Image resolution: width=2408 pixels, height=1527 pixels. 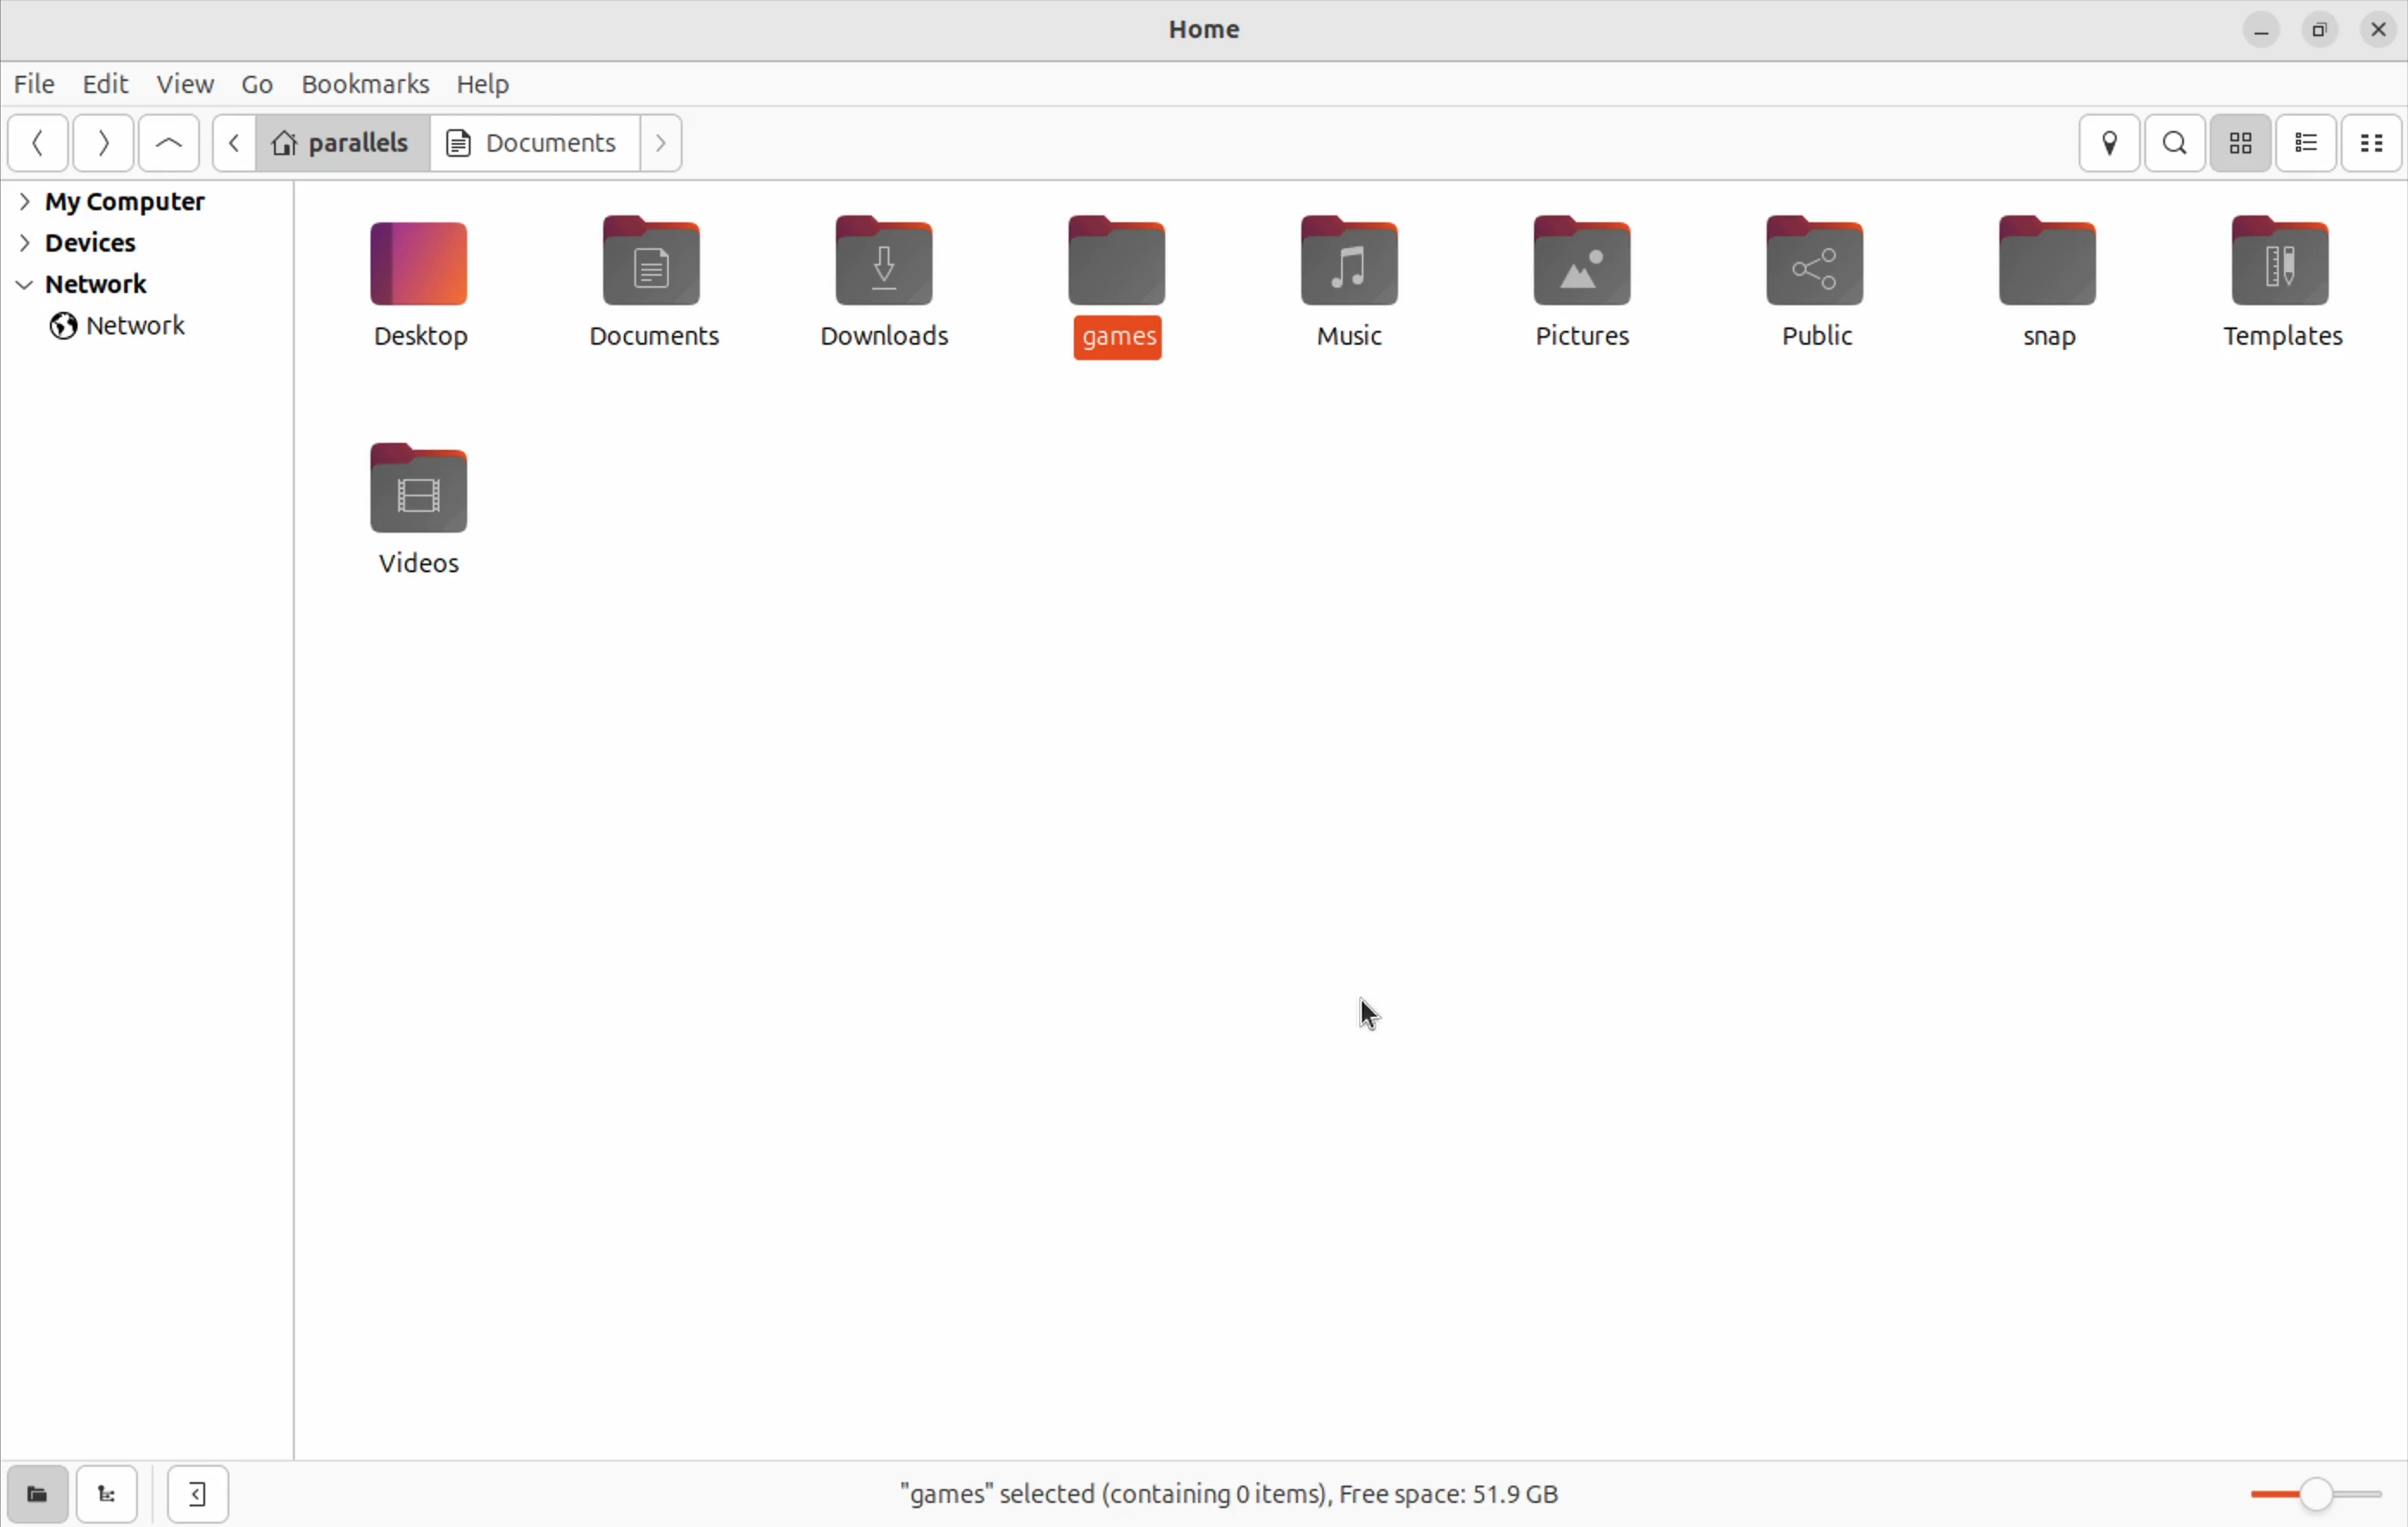 I want to click on minimize, so click(x=2264, y=31).